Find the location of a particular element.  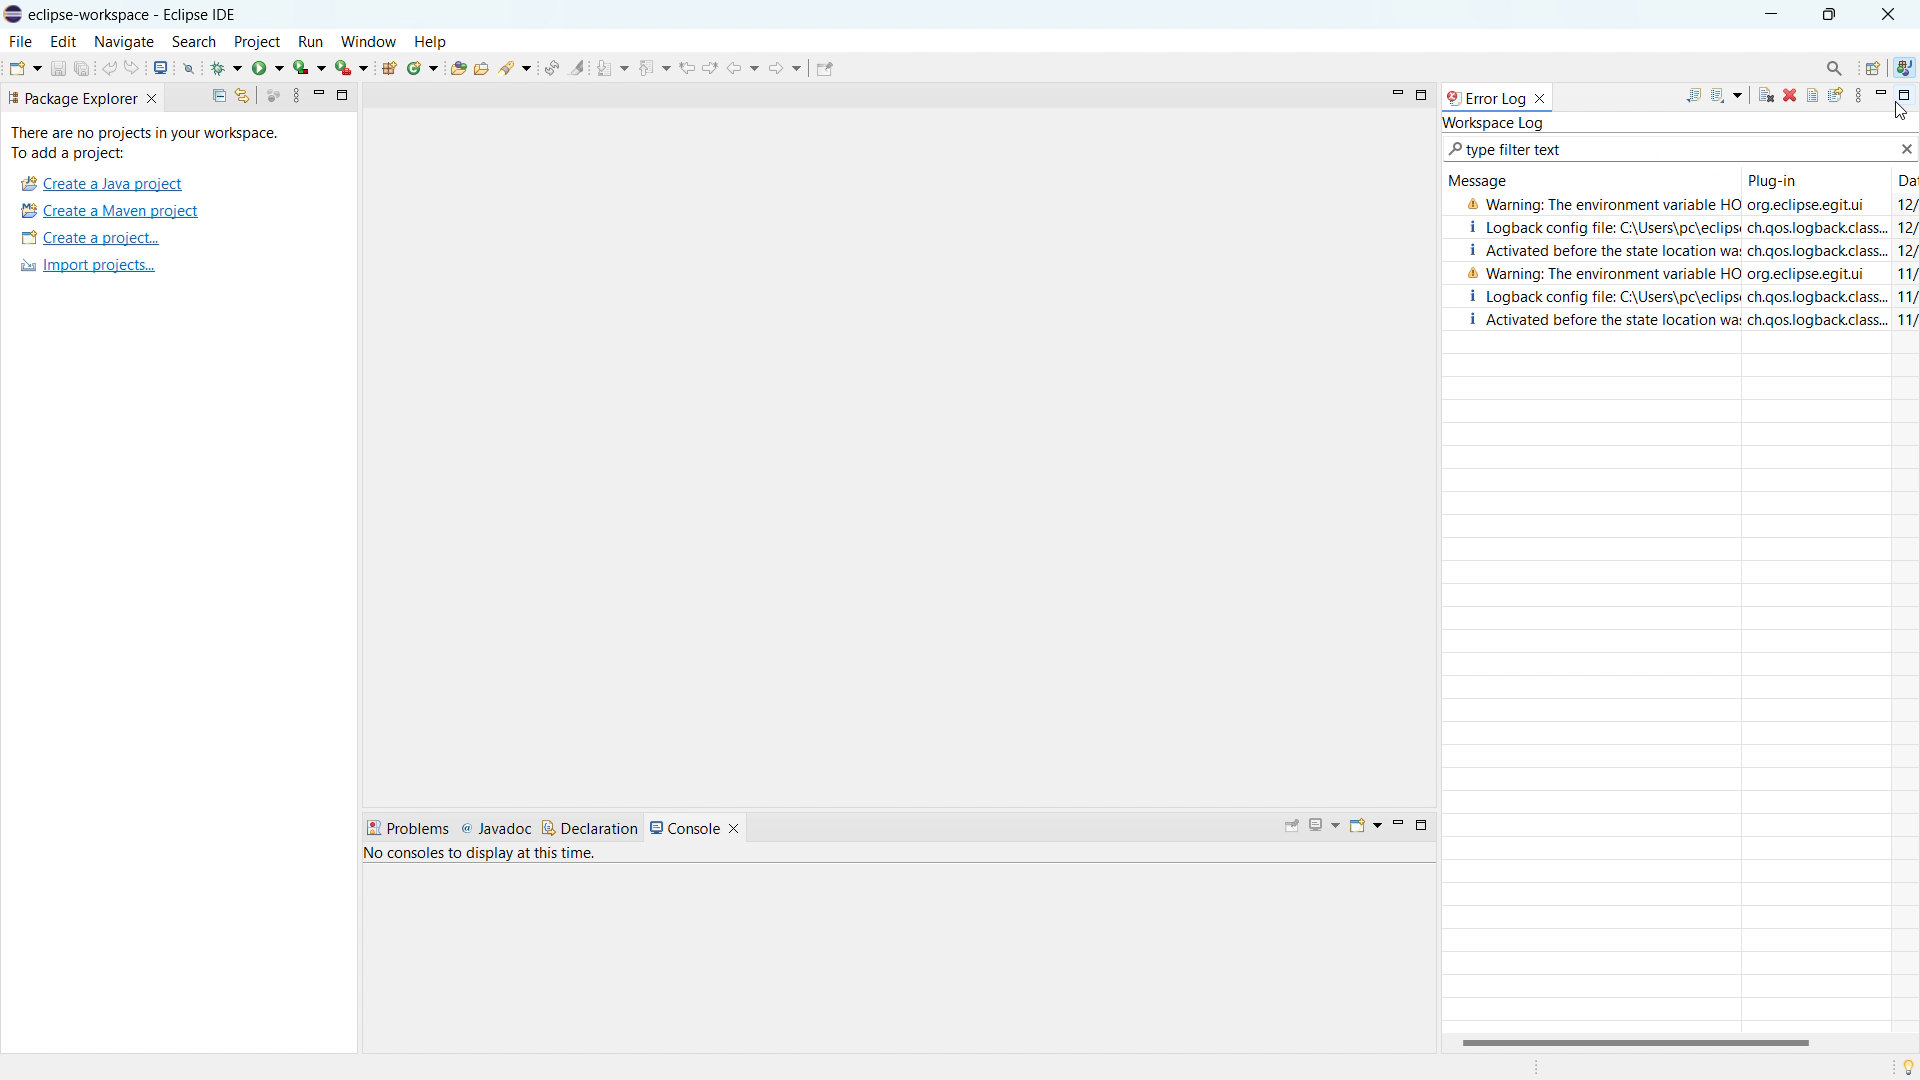

I Activated before the state location was ch.qos.logback.class...  12/ is located at coordinates (1685, 248).